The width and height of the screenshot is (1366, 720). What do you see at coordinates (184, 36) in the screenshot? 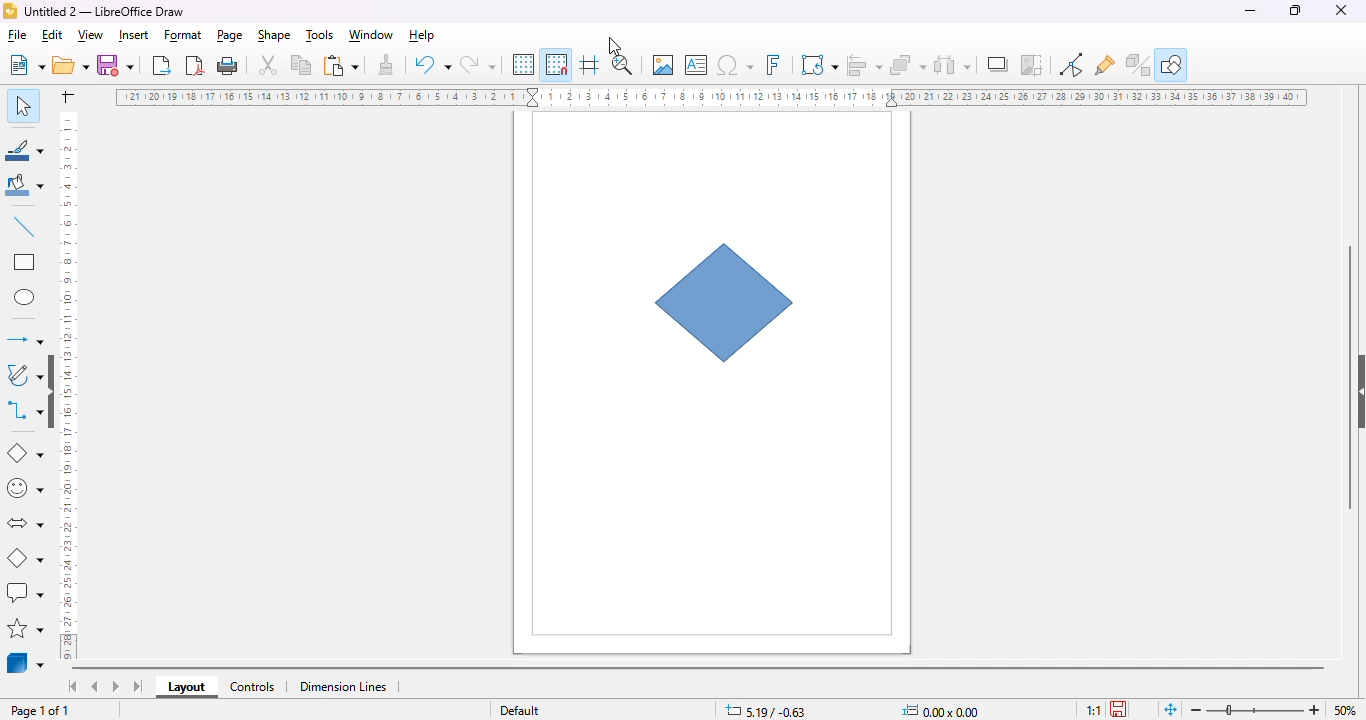
I see `format` at bounding box center [184, 36].